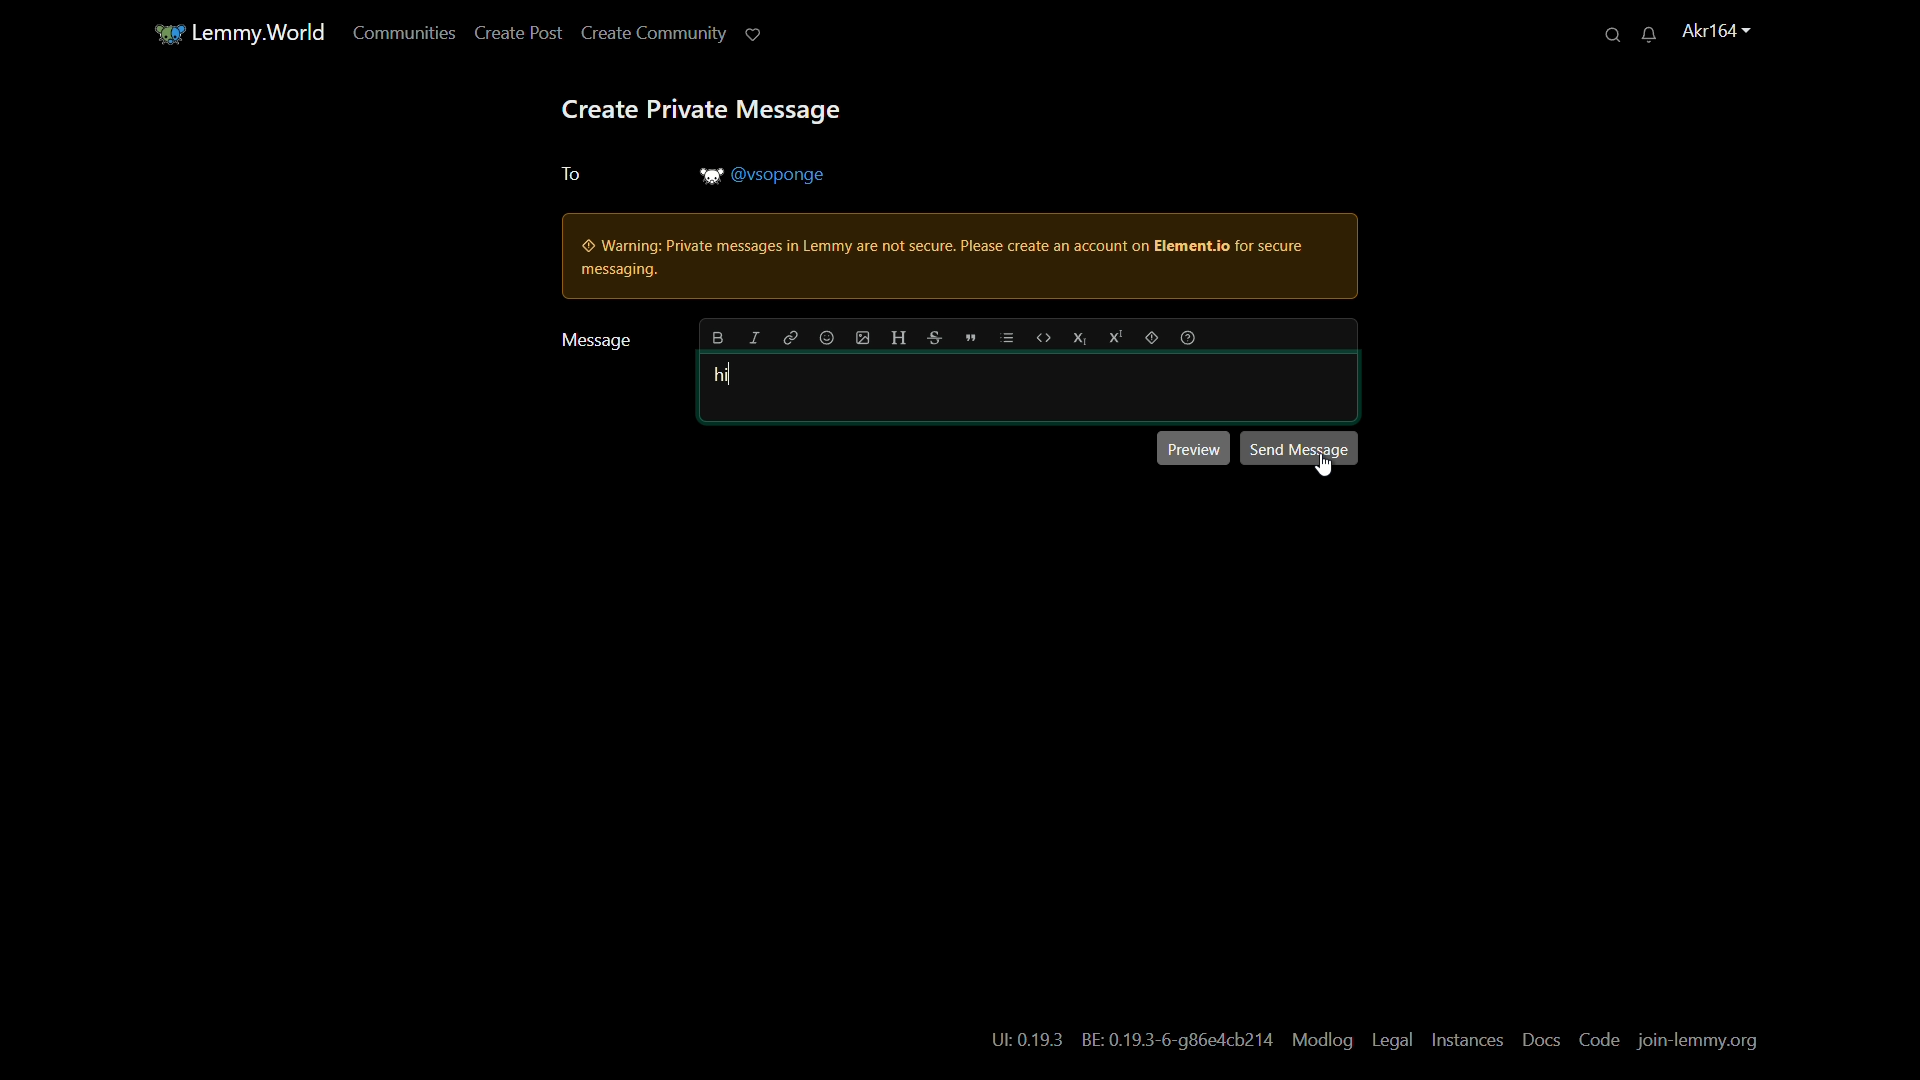 This screenshot has width=1920, height=1080. I want to click on username, so click(1706, 31).